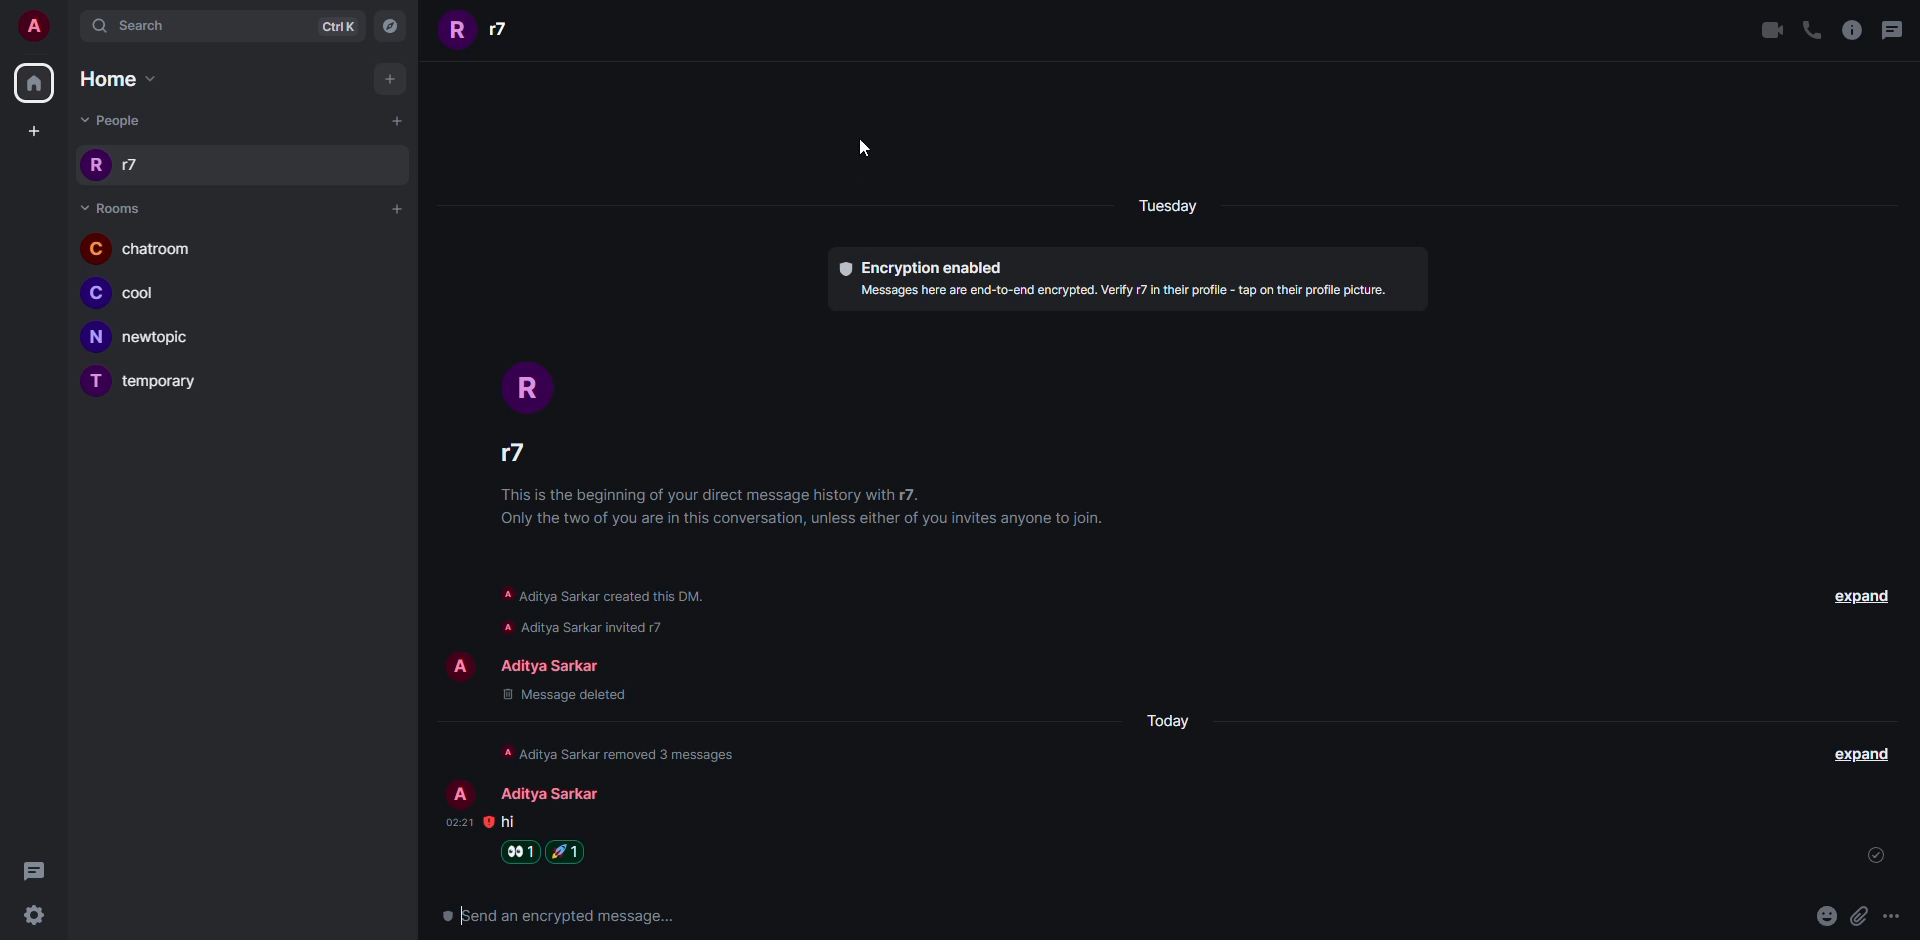 Image resolution: width=1920 pixels, height=940 pixels. I want to click on message, so click(509, 823).